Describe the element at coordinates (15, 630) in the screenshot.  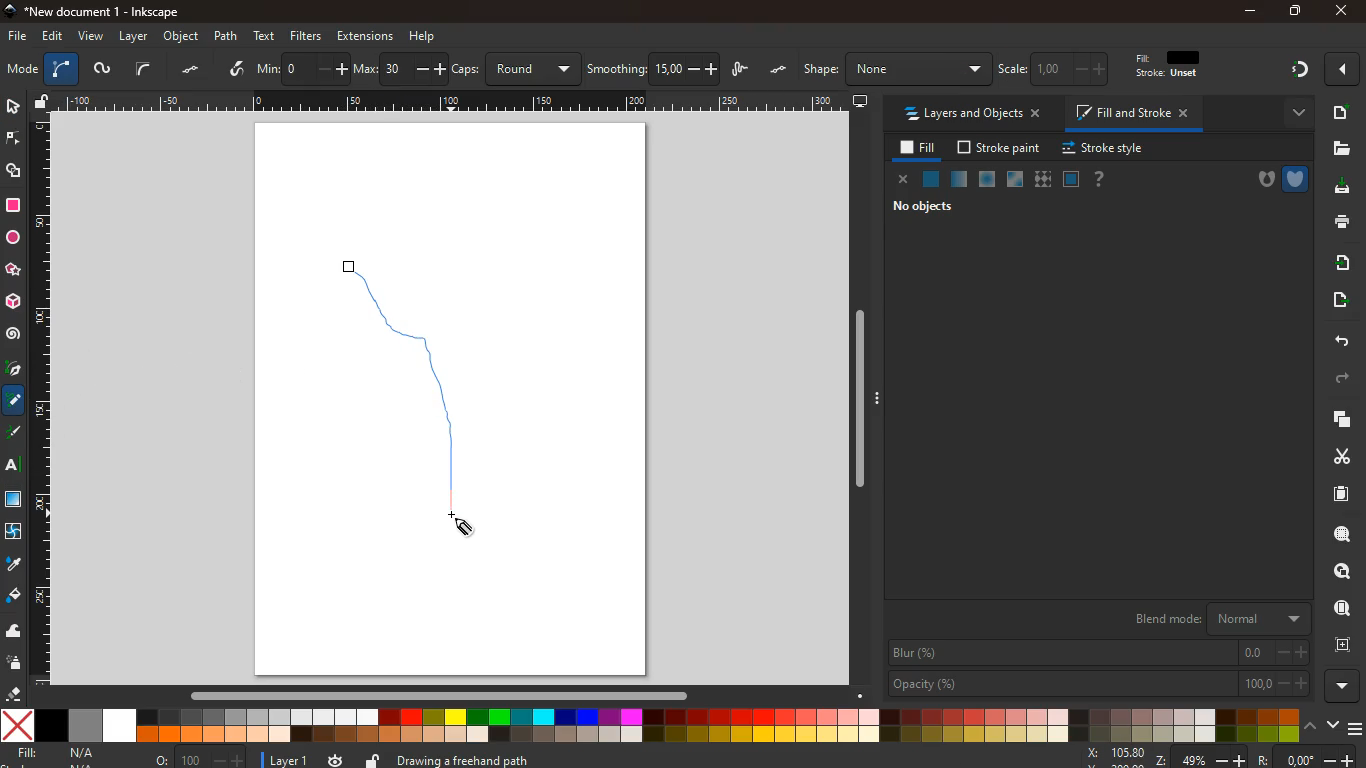
I see `wave` at that location.